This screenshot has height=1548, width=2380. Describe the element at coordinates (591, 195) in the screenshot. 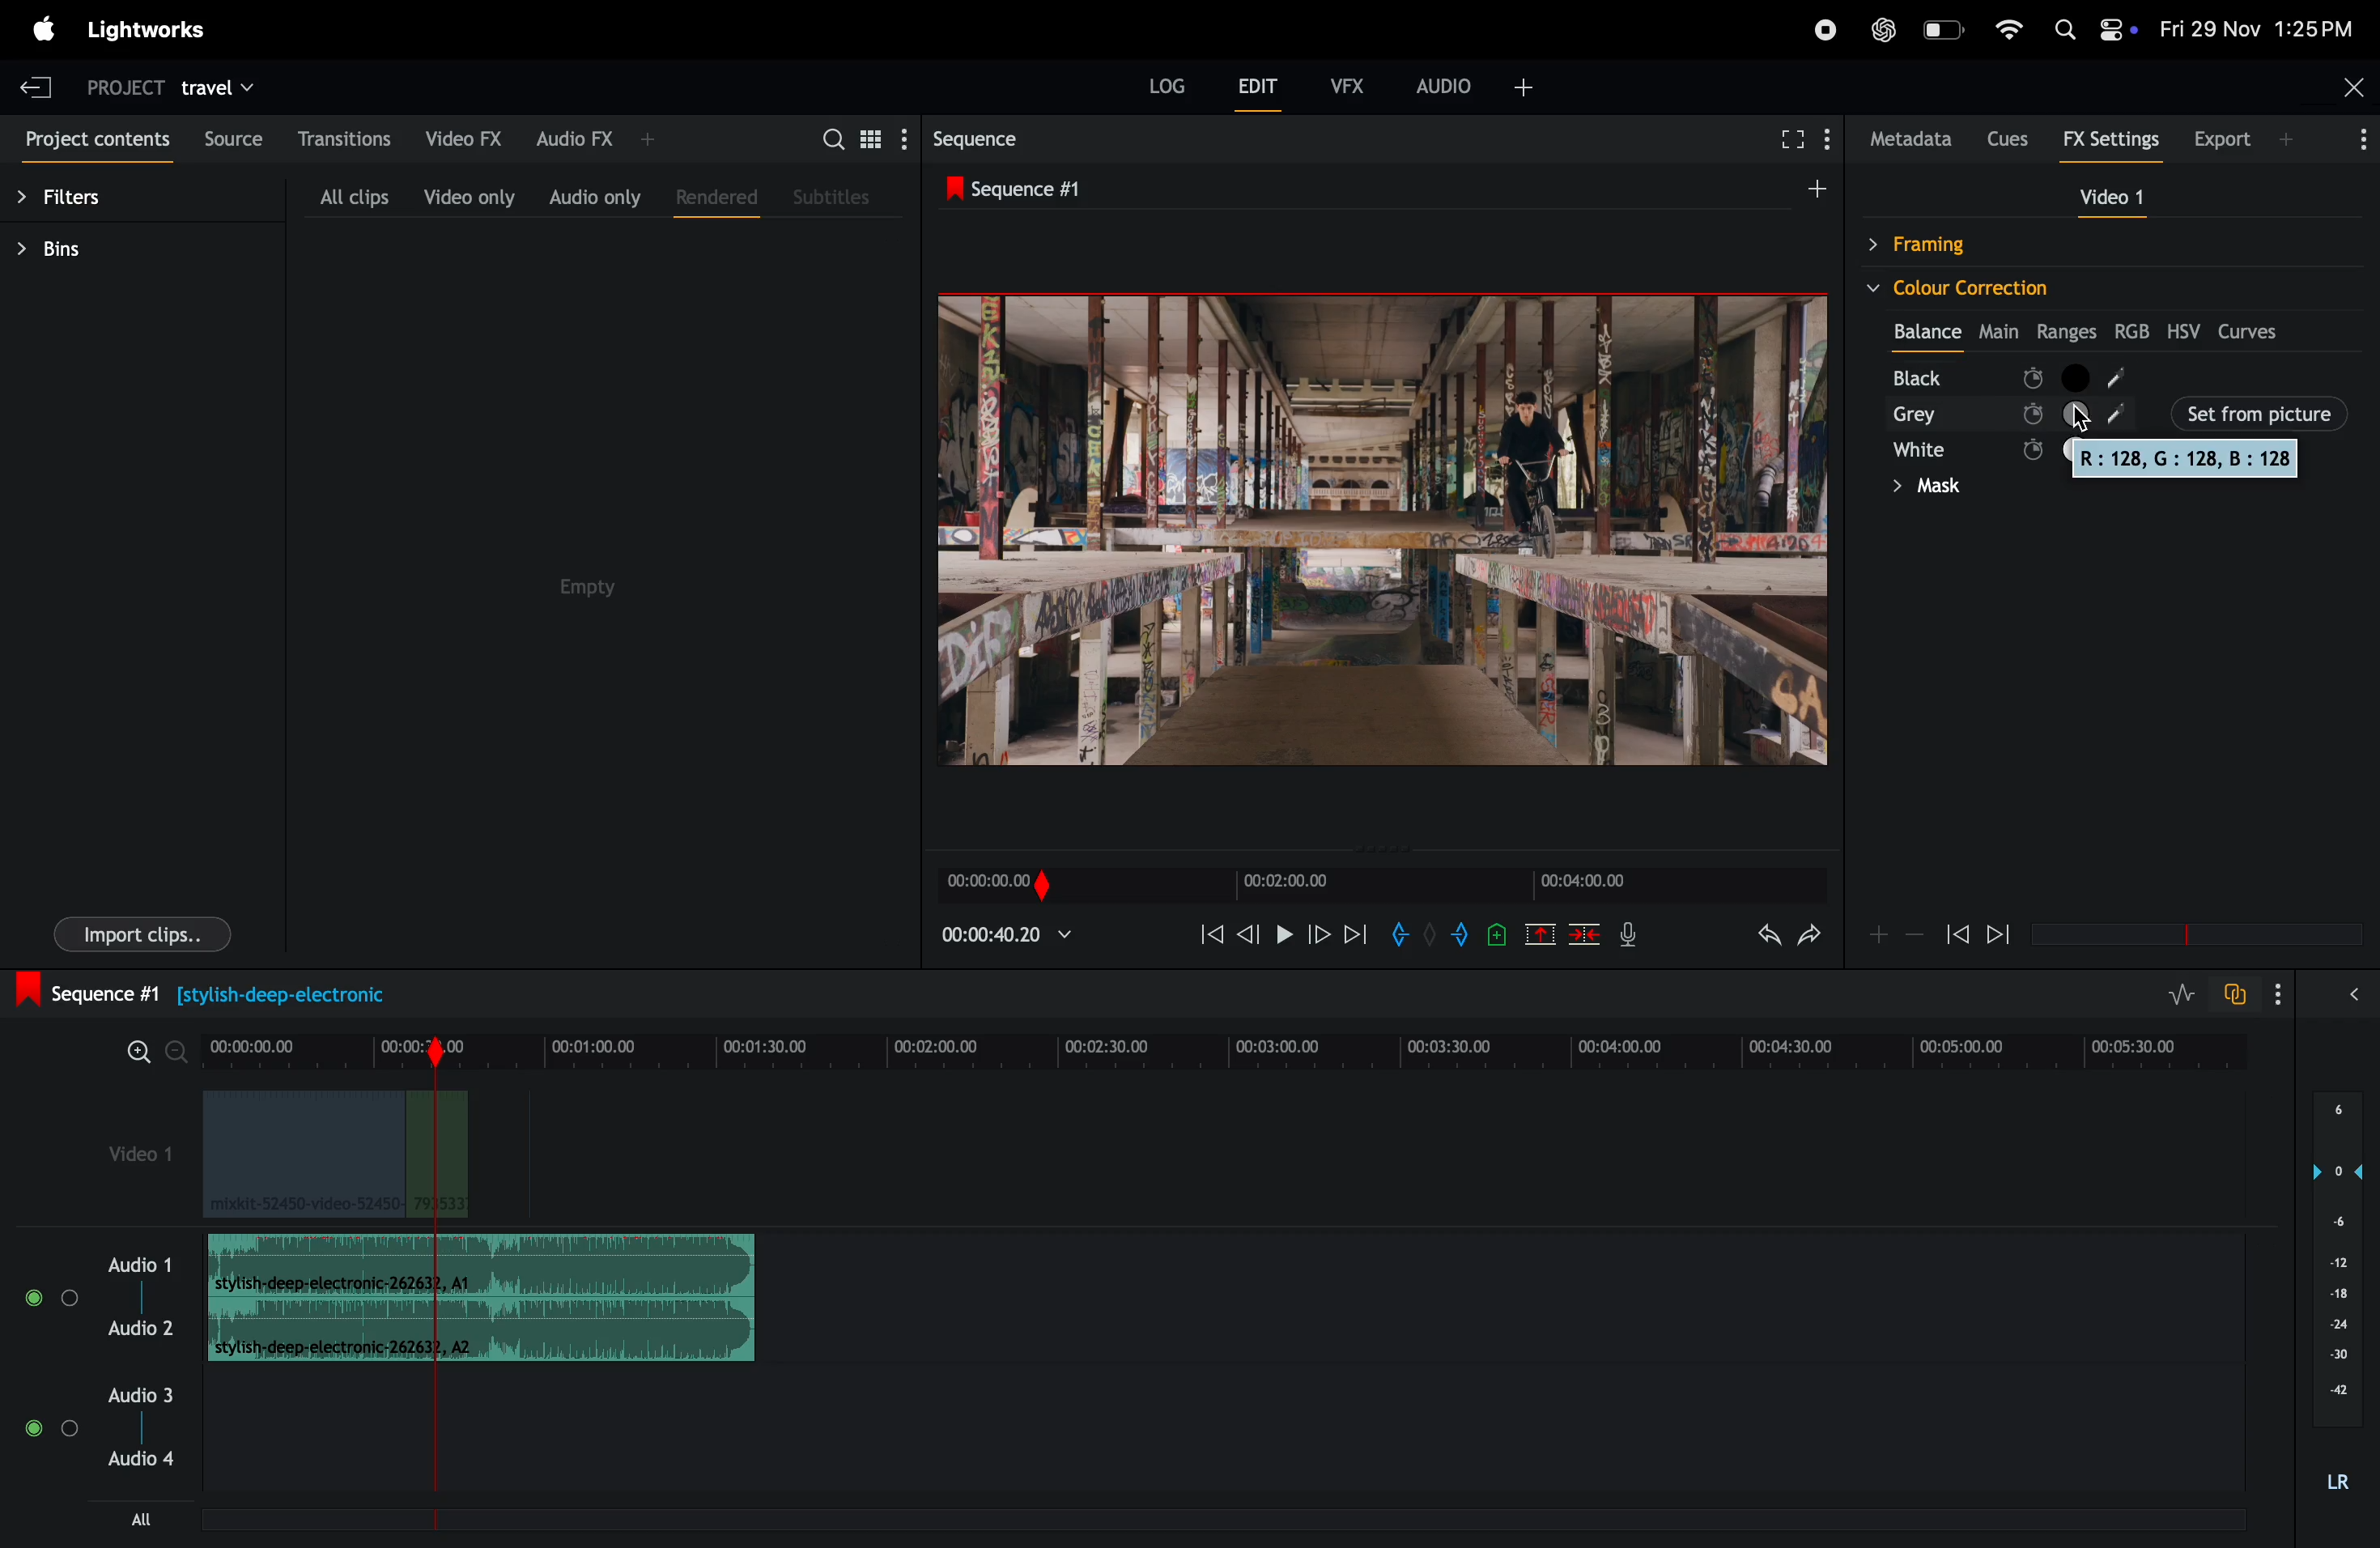

I see `audio only` at that location.